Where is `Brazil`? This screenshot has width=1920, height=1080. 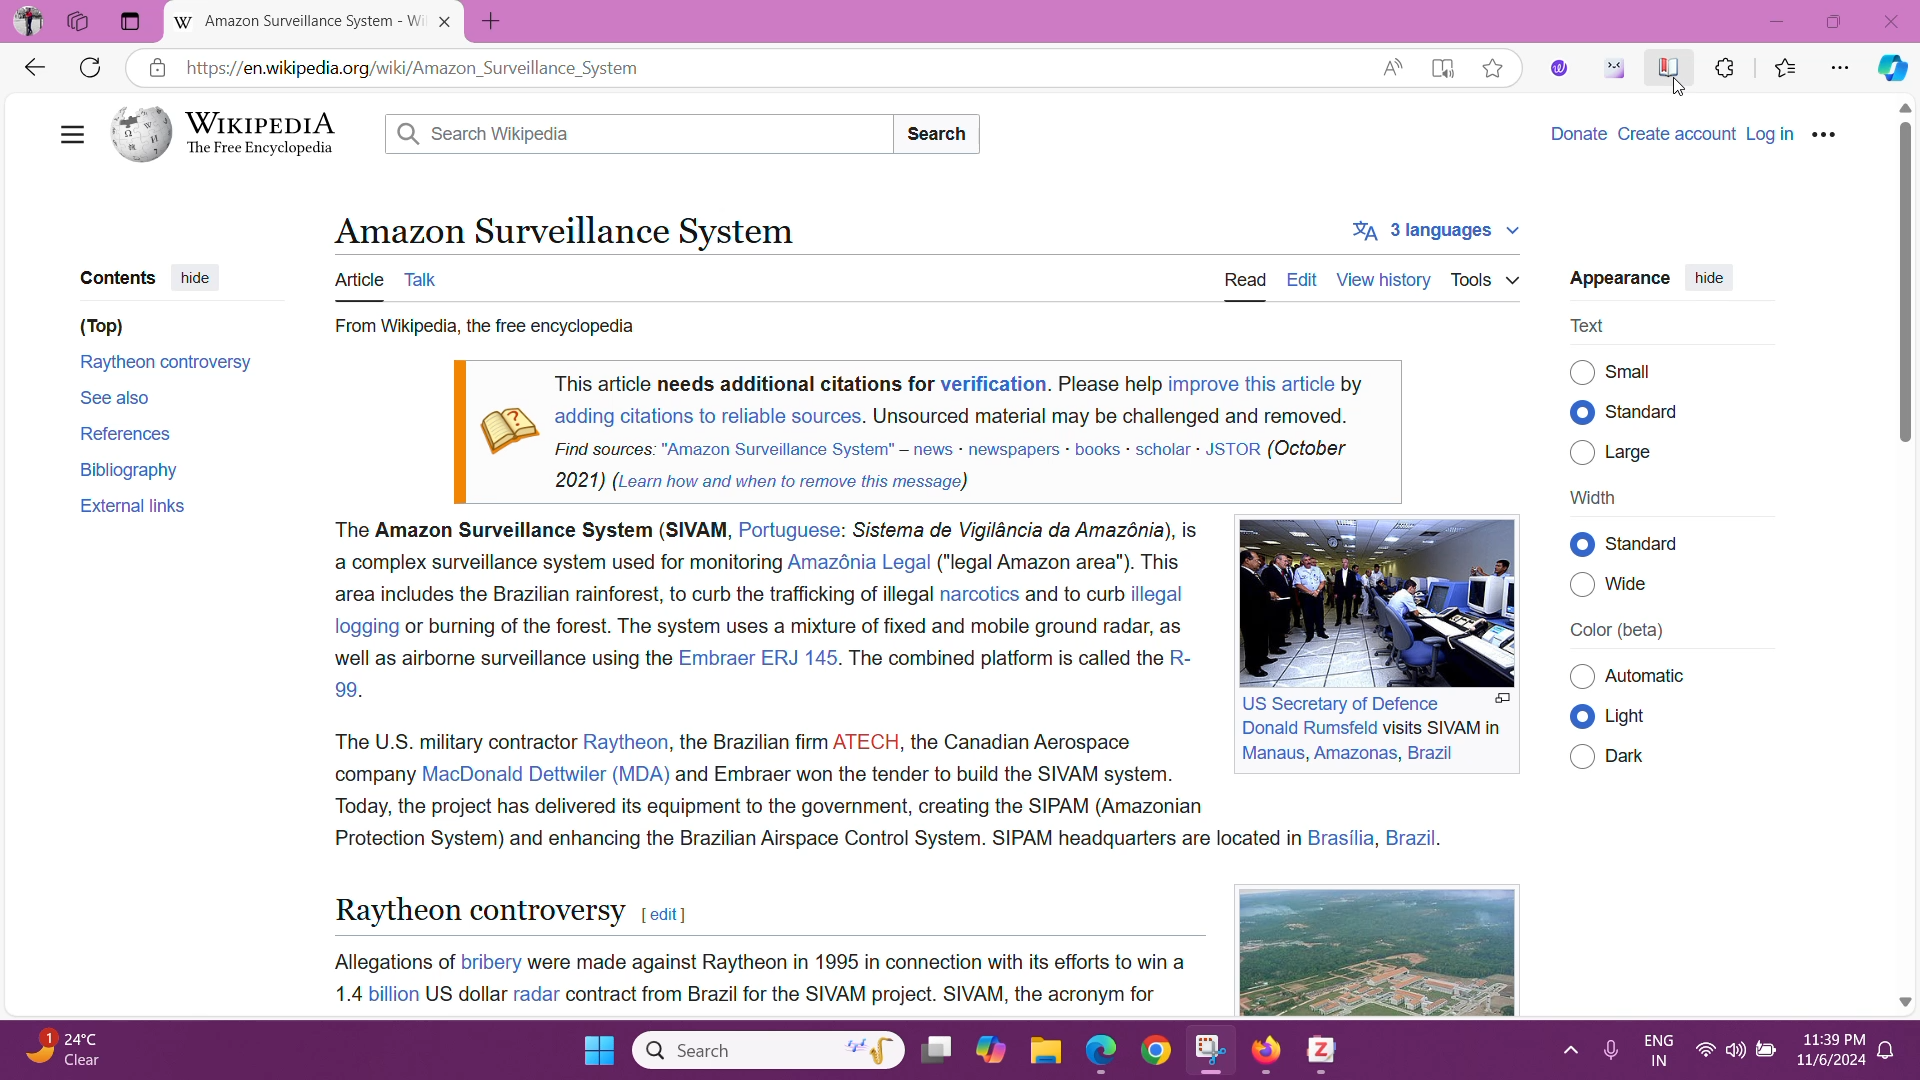
Brazil is located at coordinates (1430, 753).